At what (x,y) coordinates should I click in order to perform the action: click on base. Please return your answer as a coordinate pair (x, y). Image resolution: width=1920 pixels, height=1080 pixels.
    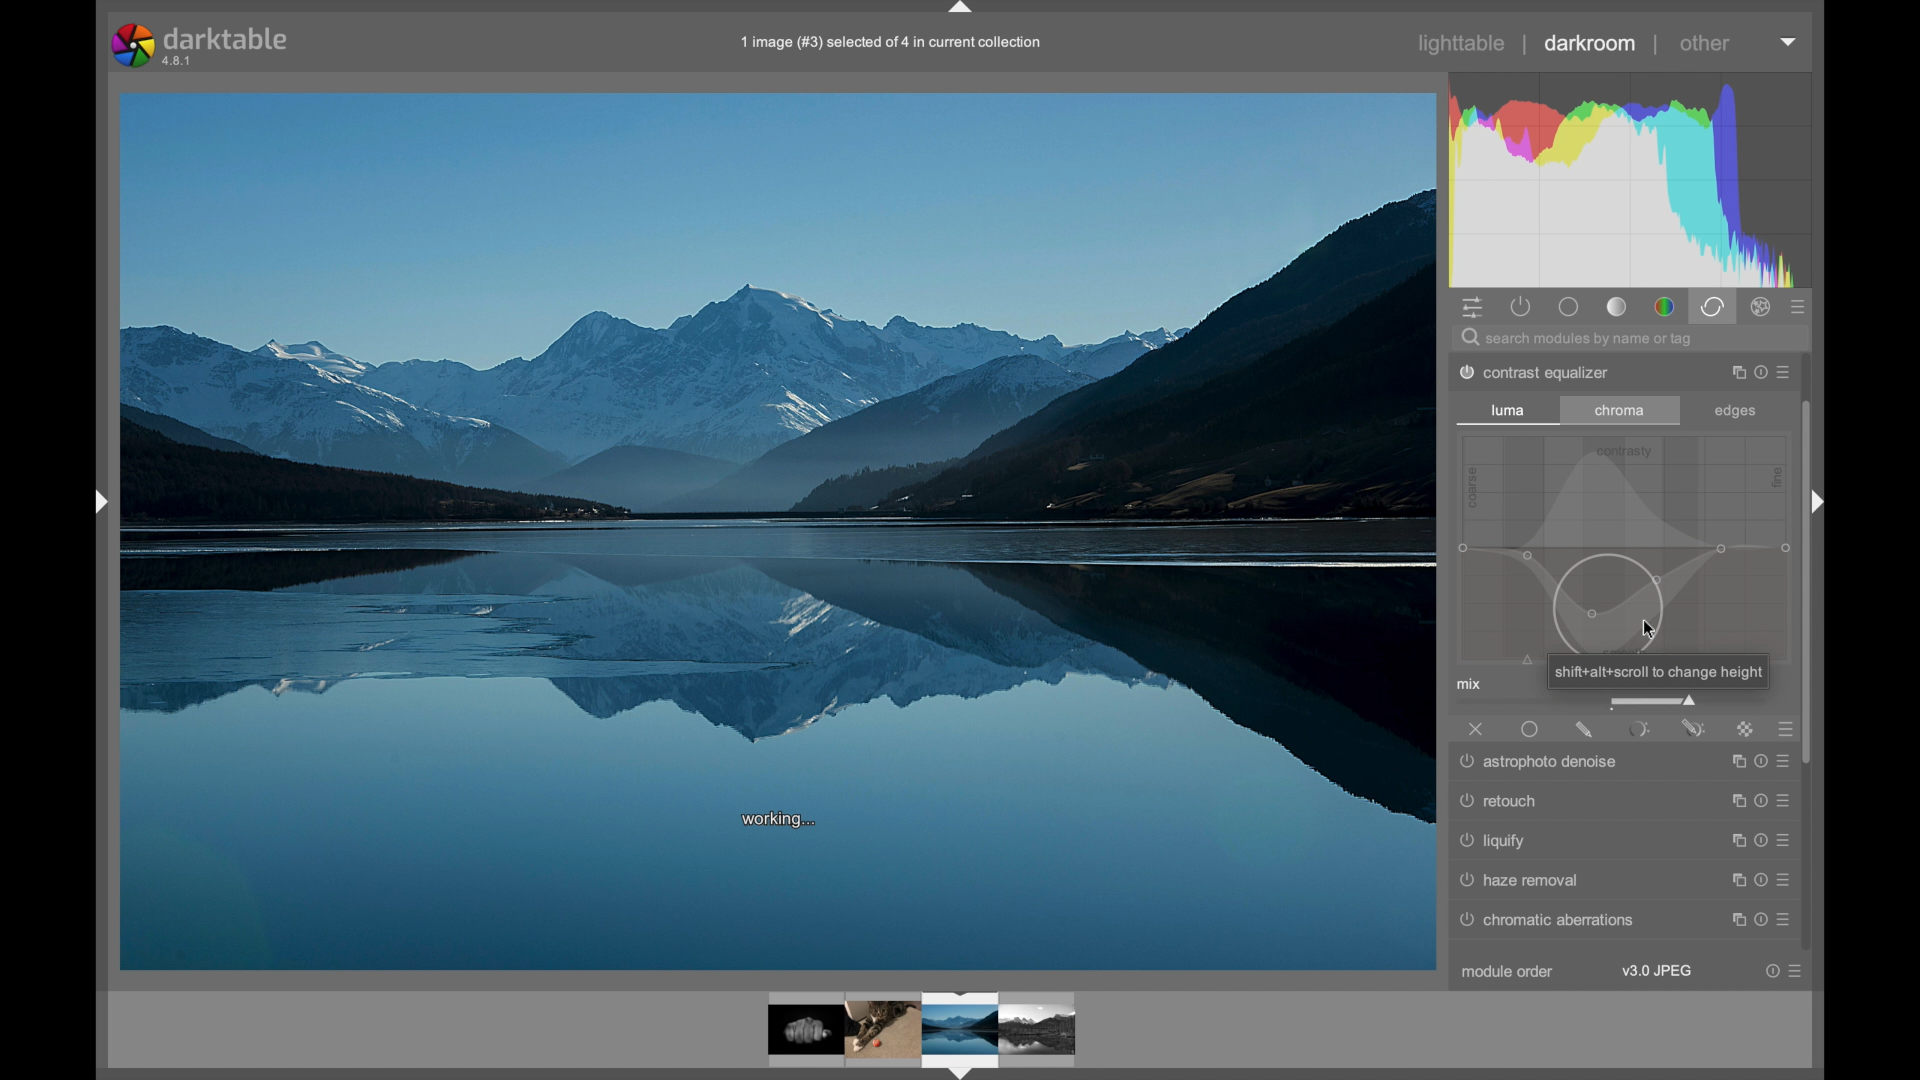
    Looking at the image, I should click on (1570, 307).